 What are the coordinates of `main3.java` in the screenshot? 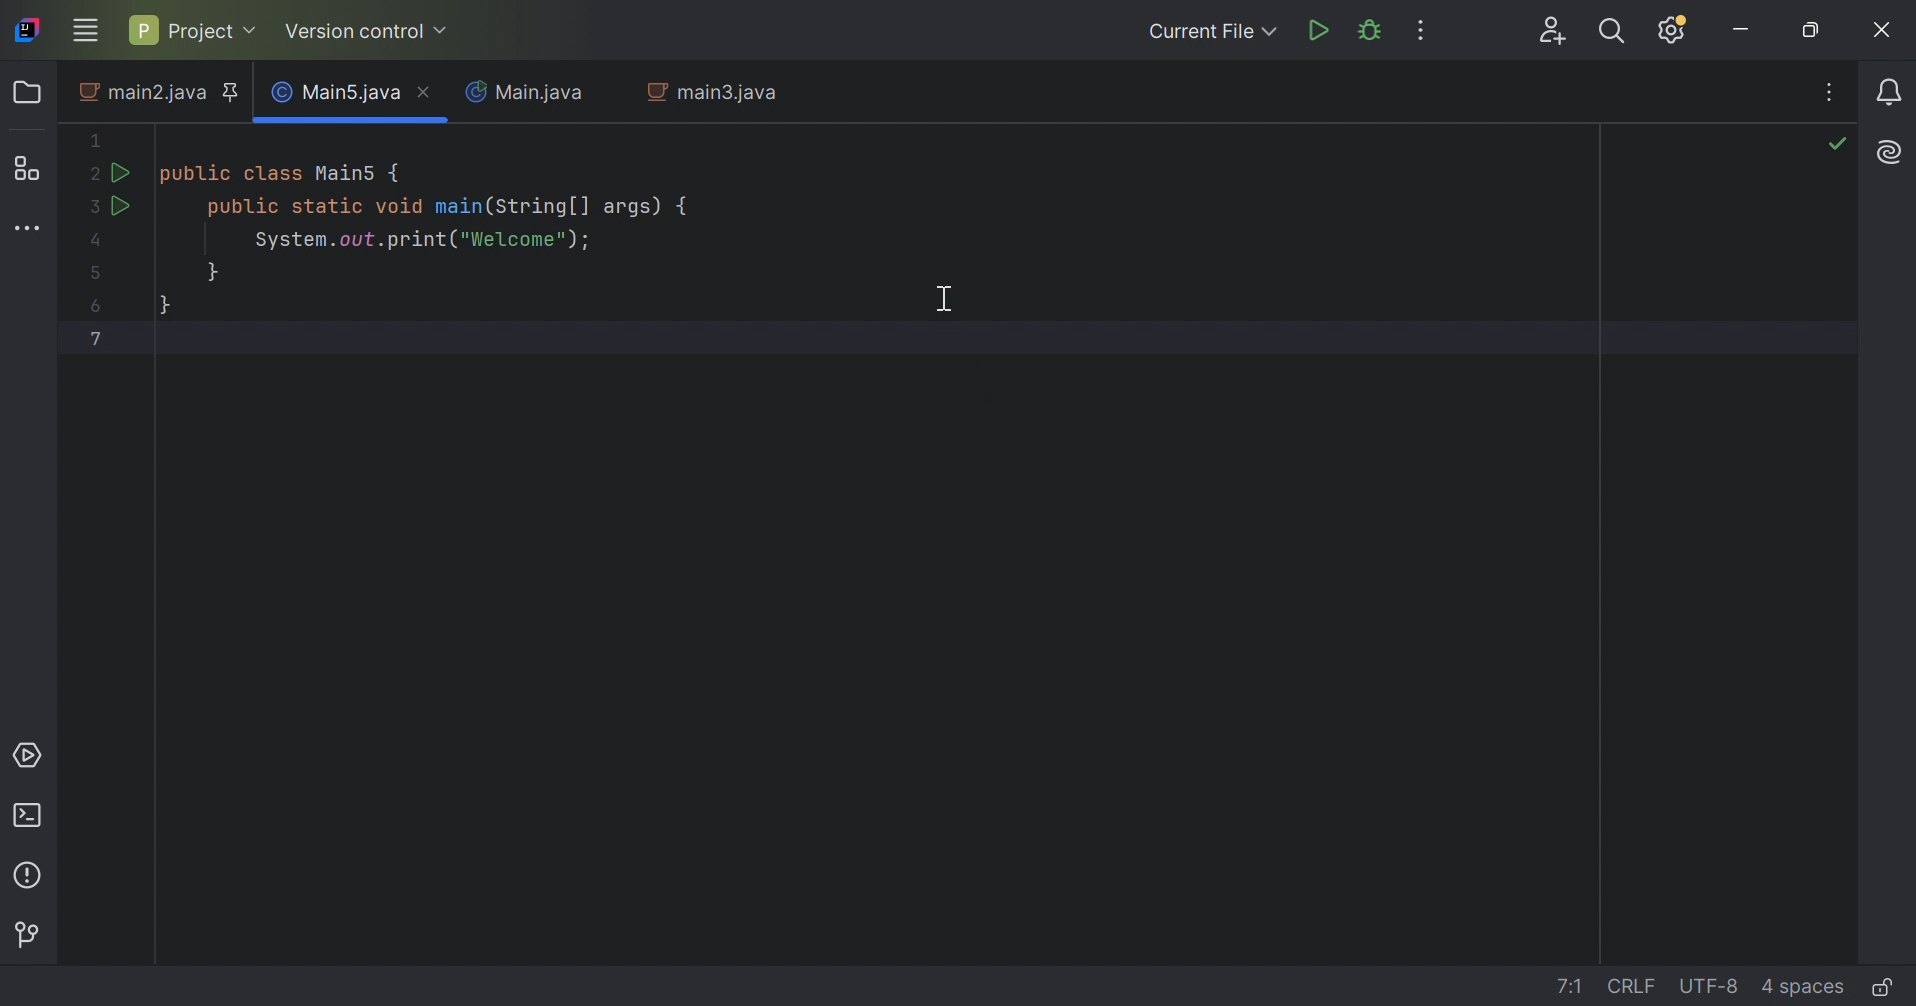 It's located at (710, 93).